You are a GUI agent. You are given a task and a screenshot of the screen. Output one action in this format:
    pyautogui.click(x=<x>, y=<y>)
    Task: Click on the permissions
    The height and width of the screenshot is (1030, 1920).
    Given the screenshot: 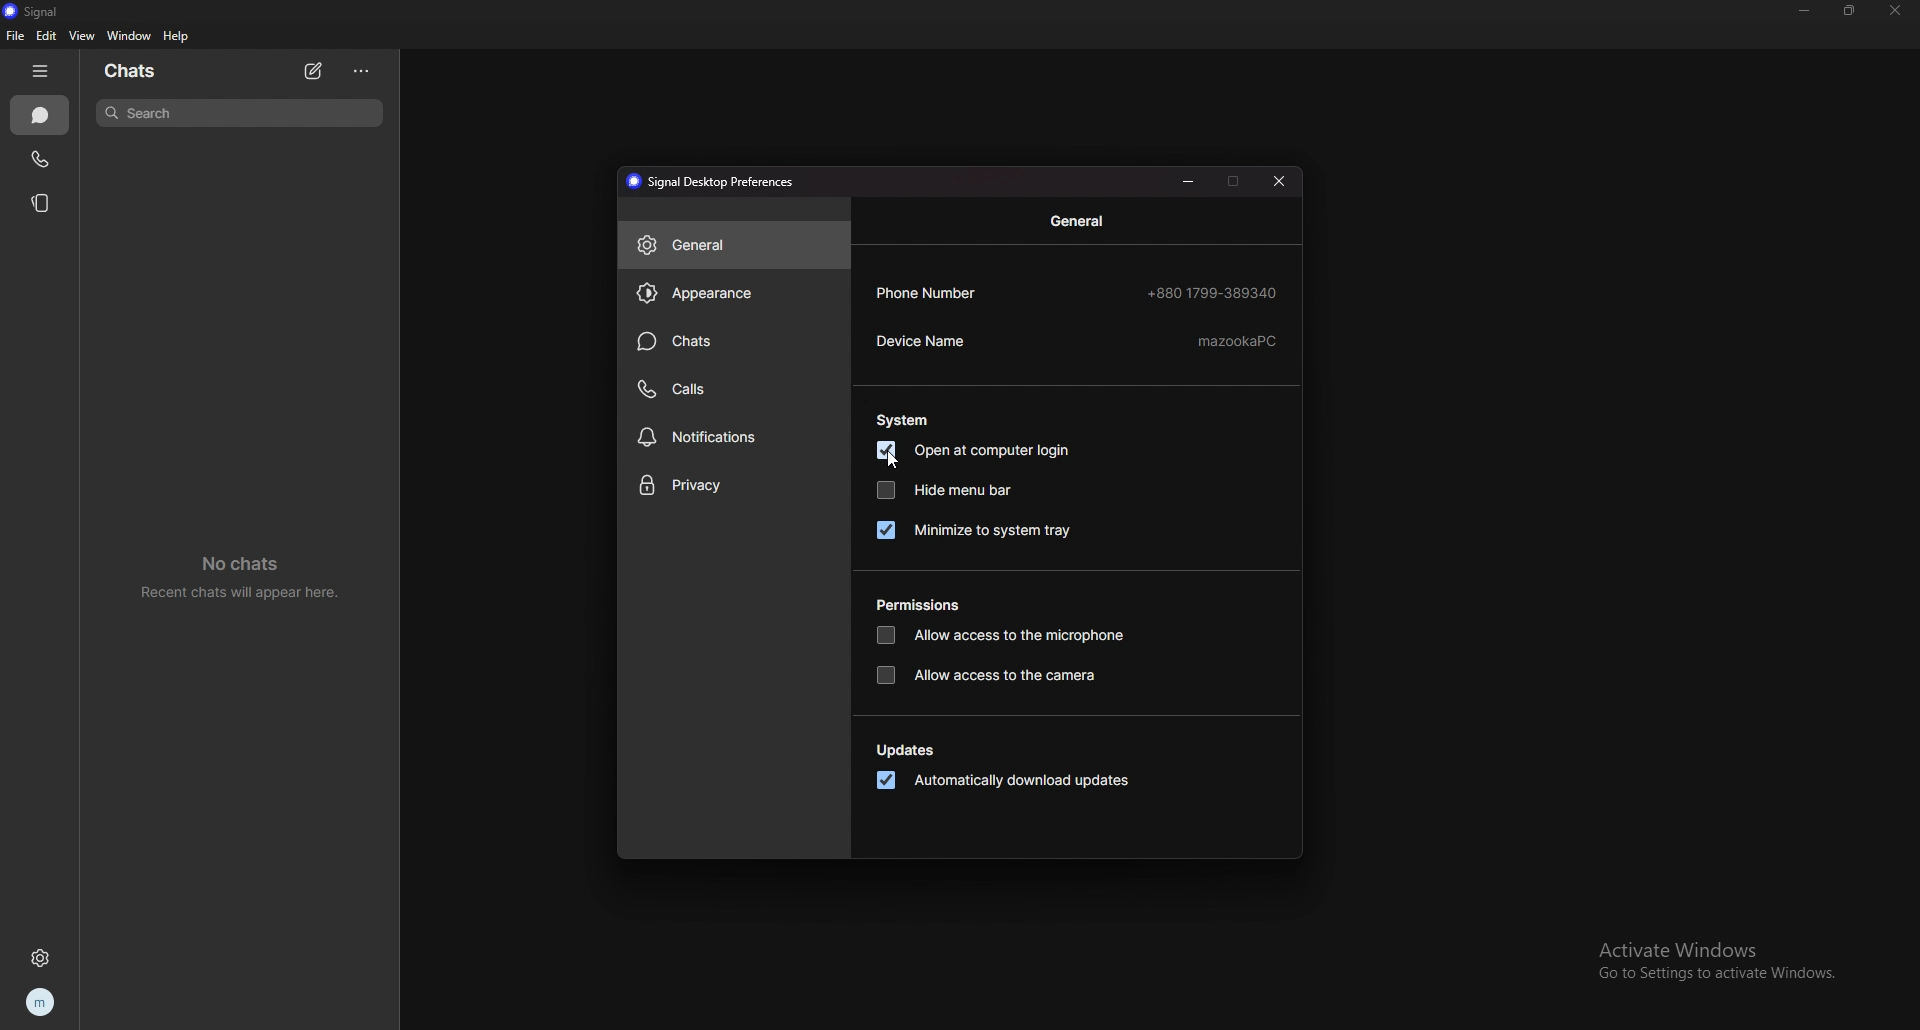 What is the action you would take?
    pyautogui.click(x=924, y=606)
    